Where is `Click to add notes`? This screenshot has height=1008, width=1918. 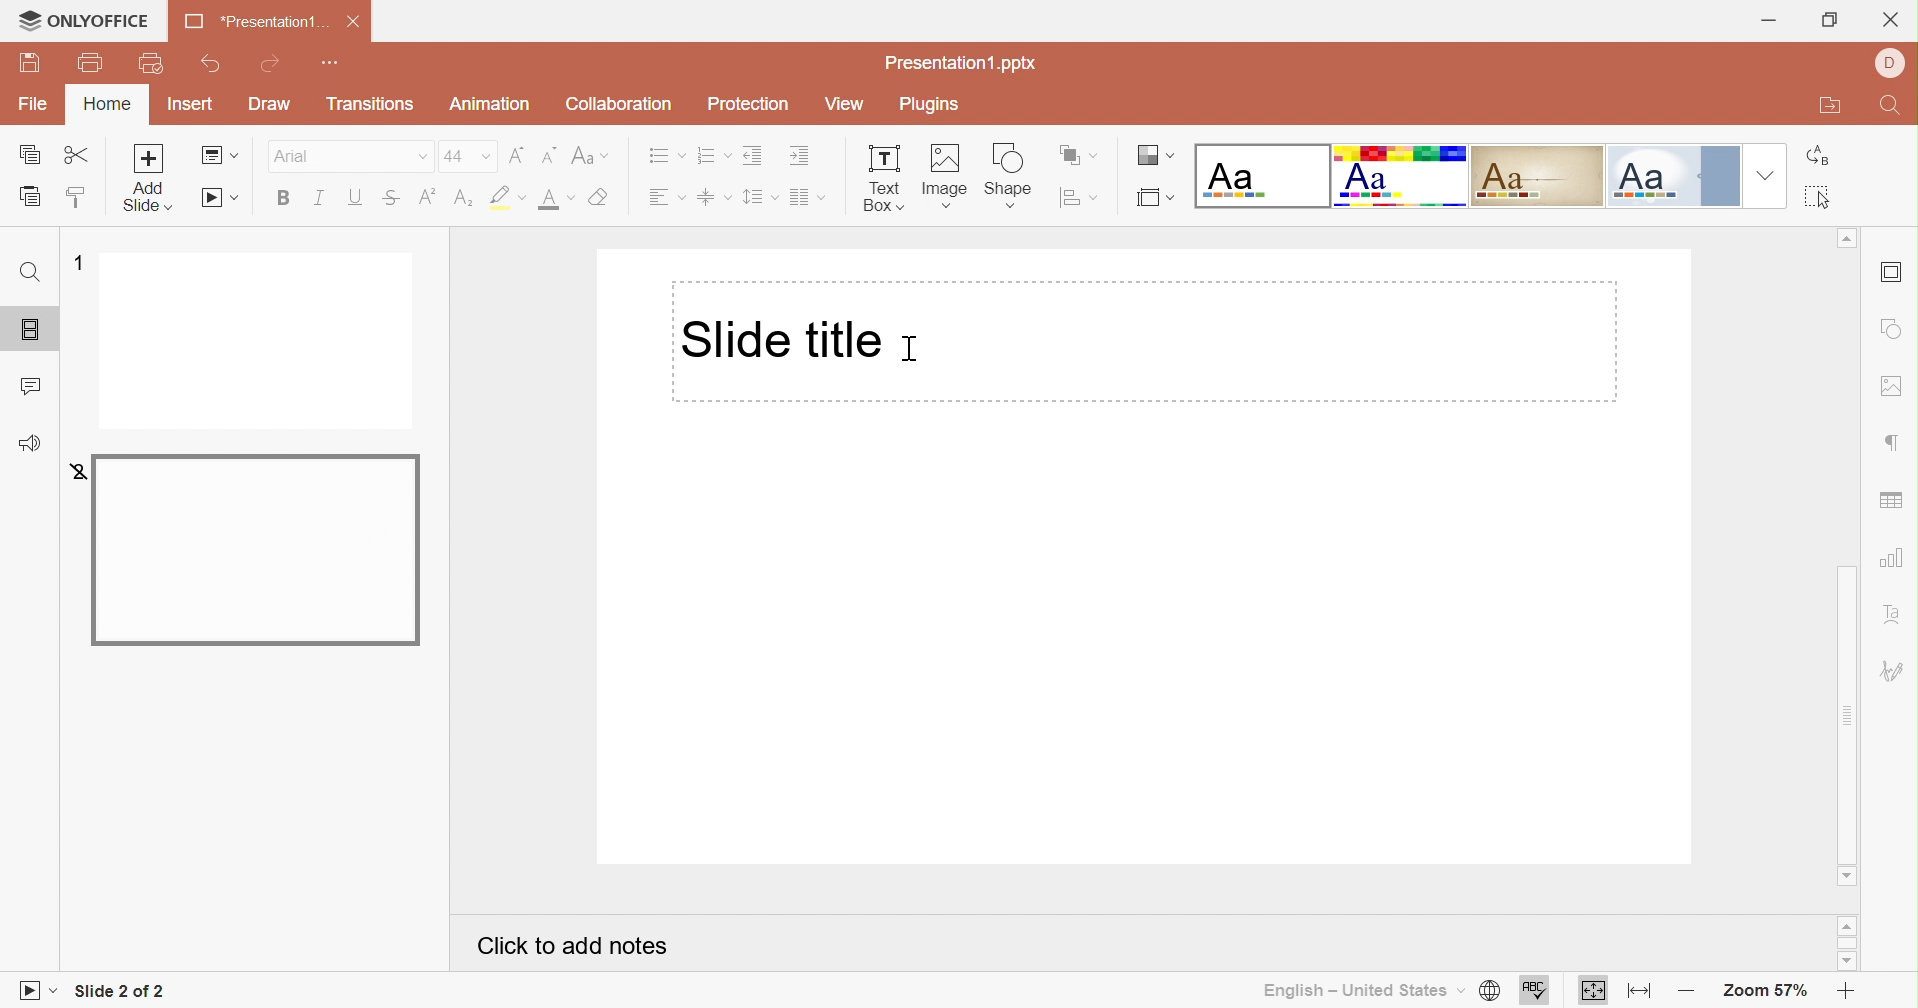 Click to add notes is located at coordinates (570, 945).